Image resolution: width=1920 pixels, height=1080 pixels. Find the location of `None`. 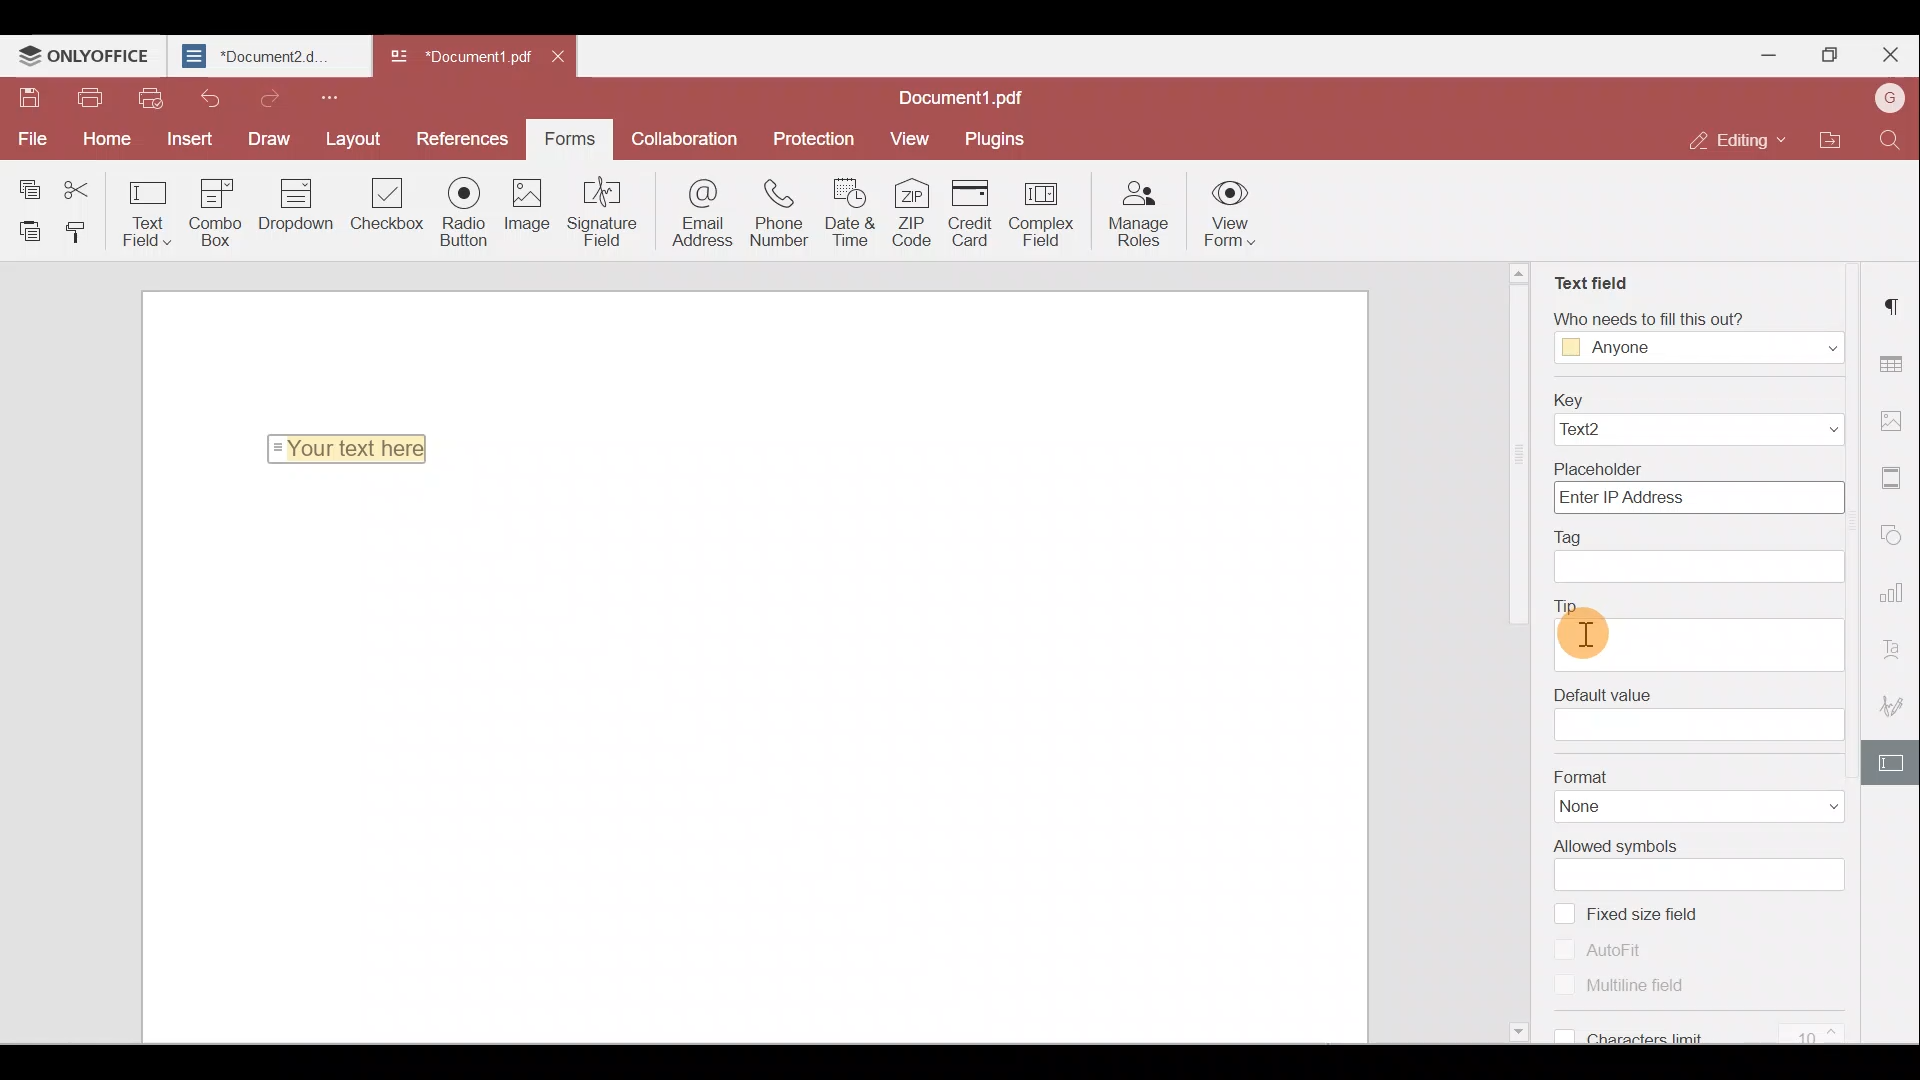

None is located at coordinates (1610, 808).